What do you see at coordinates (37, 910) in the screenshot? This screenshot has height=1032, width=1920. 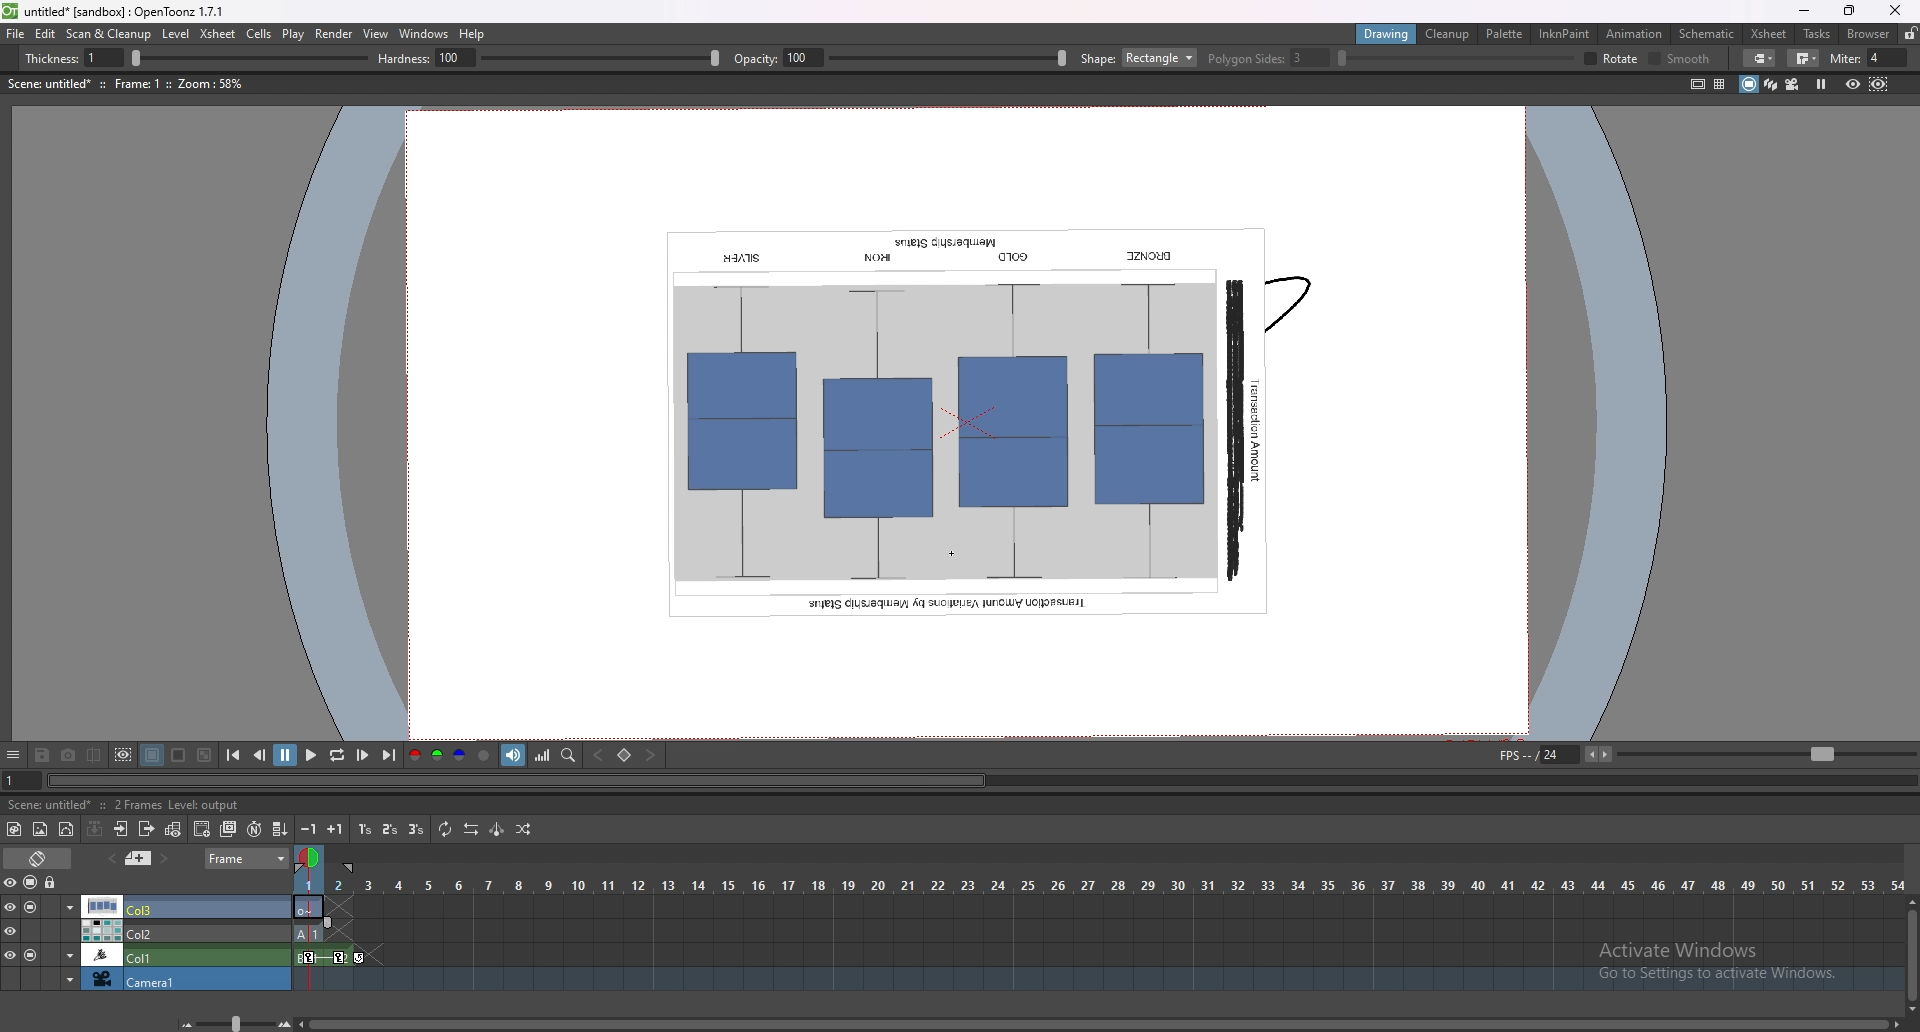 I see `column 2` at bounding box center [37, 910].